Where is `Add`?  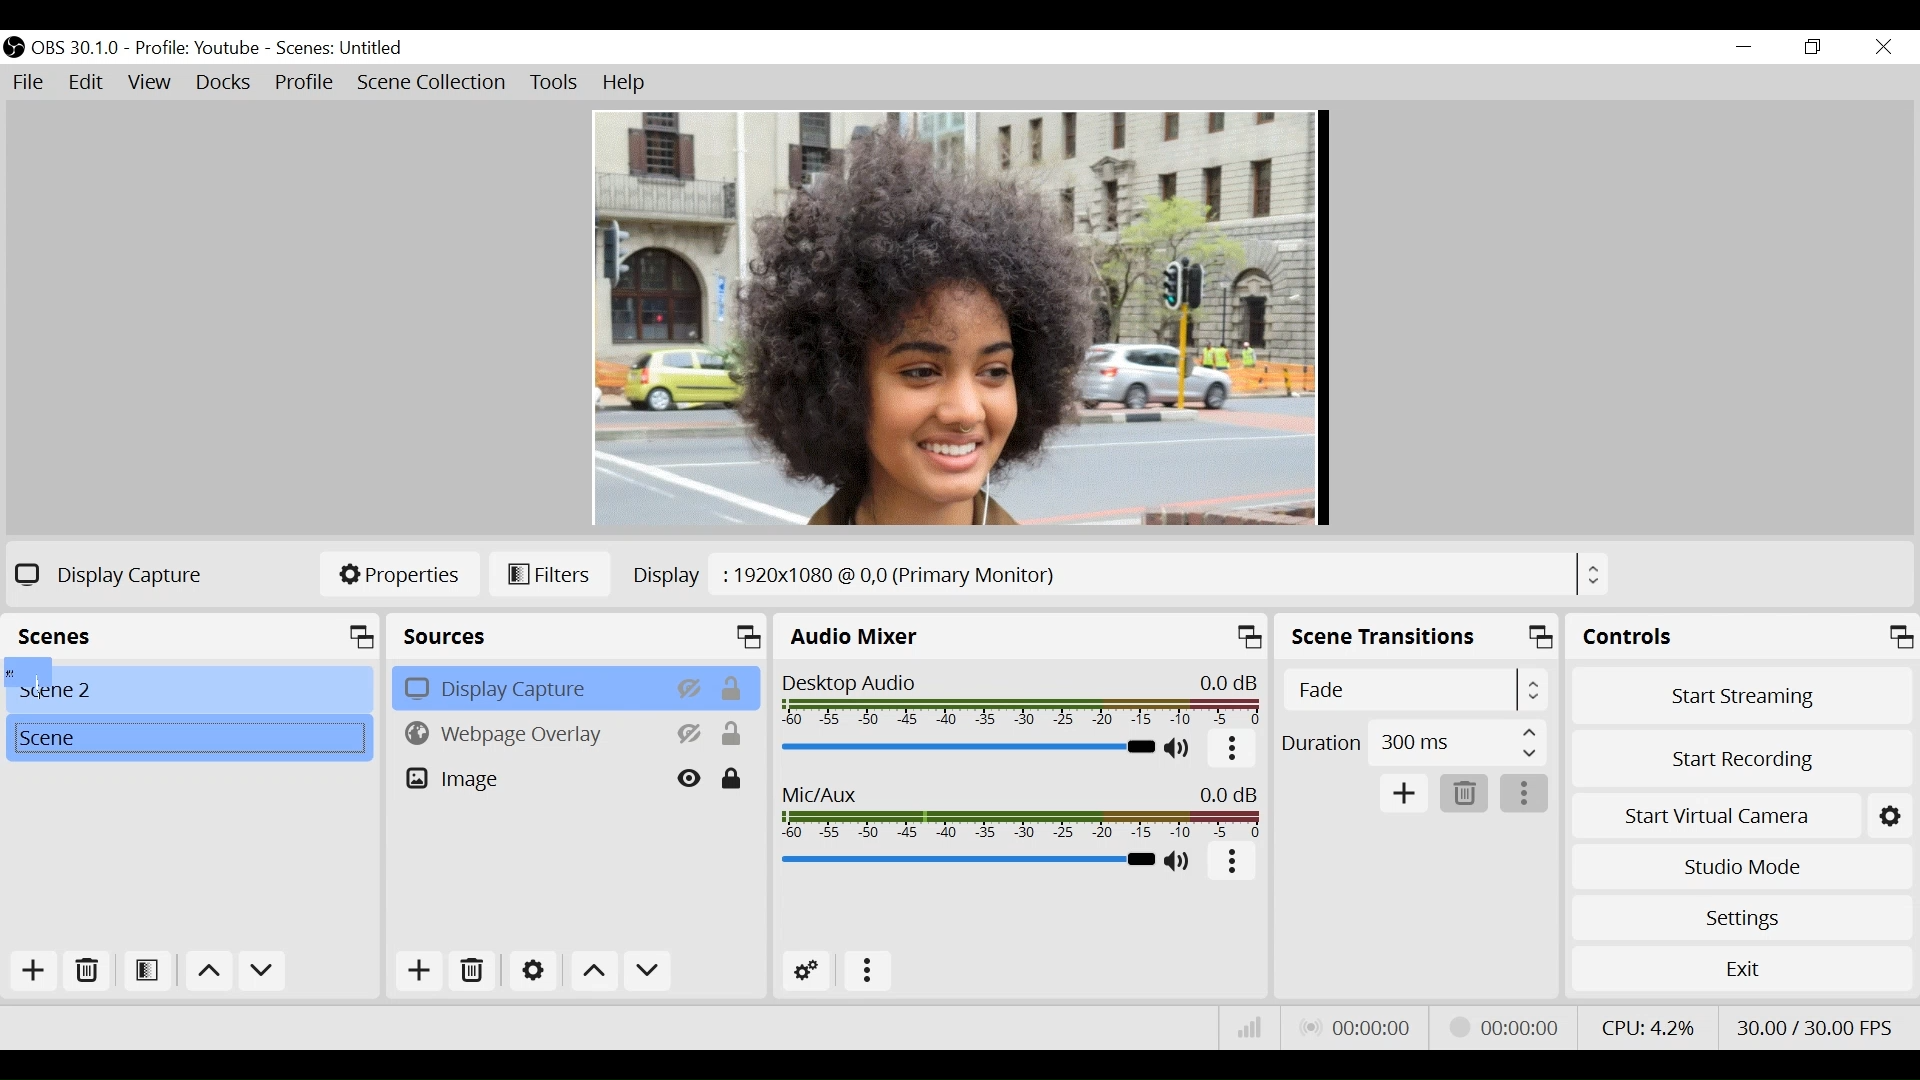
Add is located at coordinates (35, 970).